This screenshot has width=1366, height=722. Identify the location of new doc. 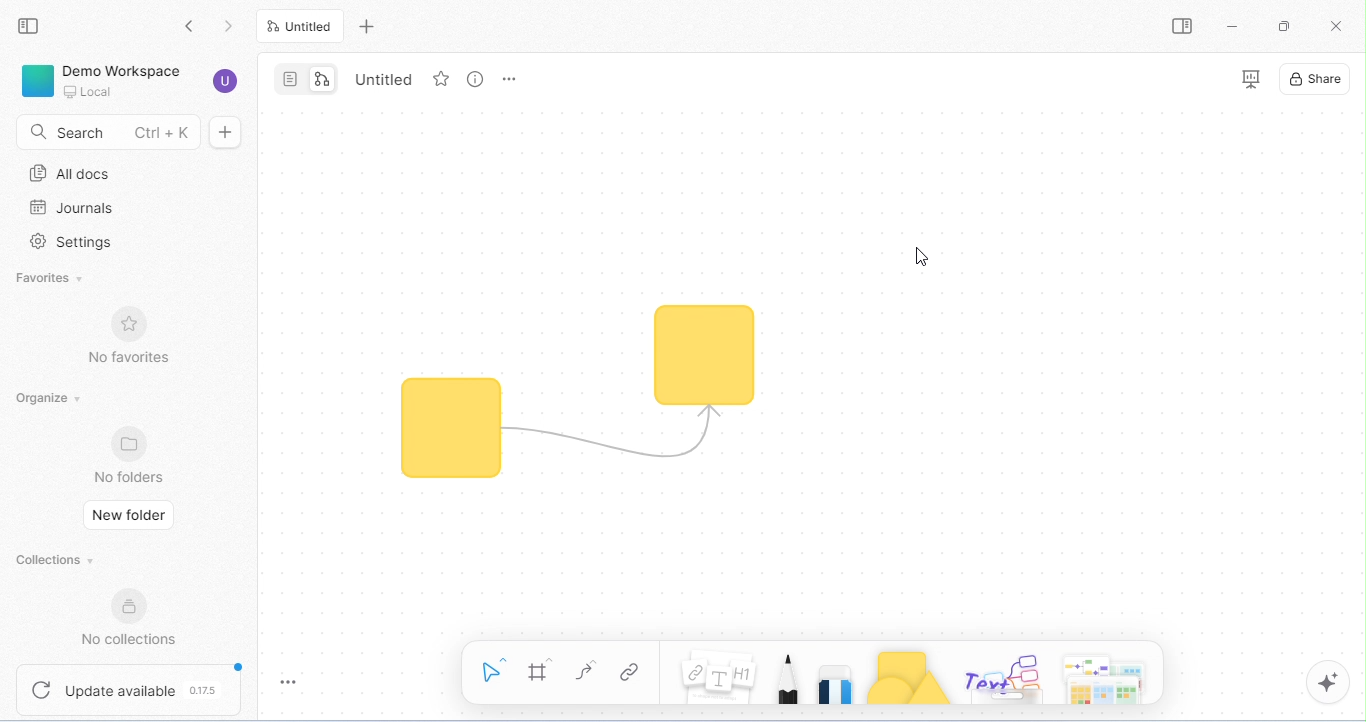
(225, 132).